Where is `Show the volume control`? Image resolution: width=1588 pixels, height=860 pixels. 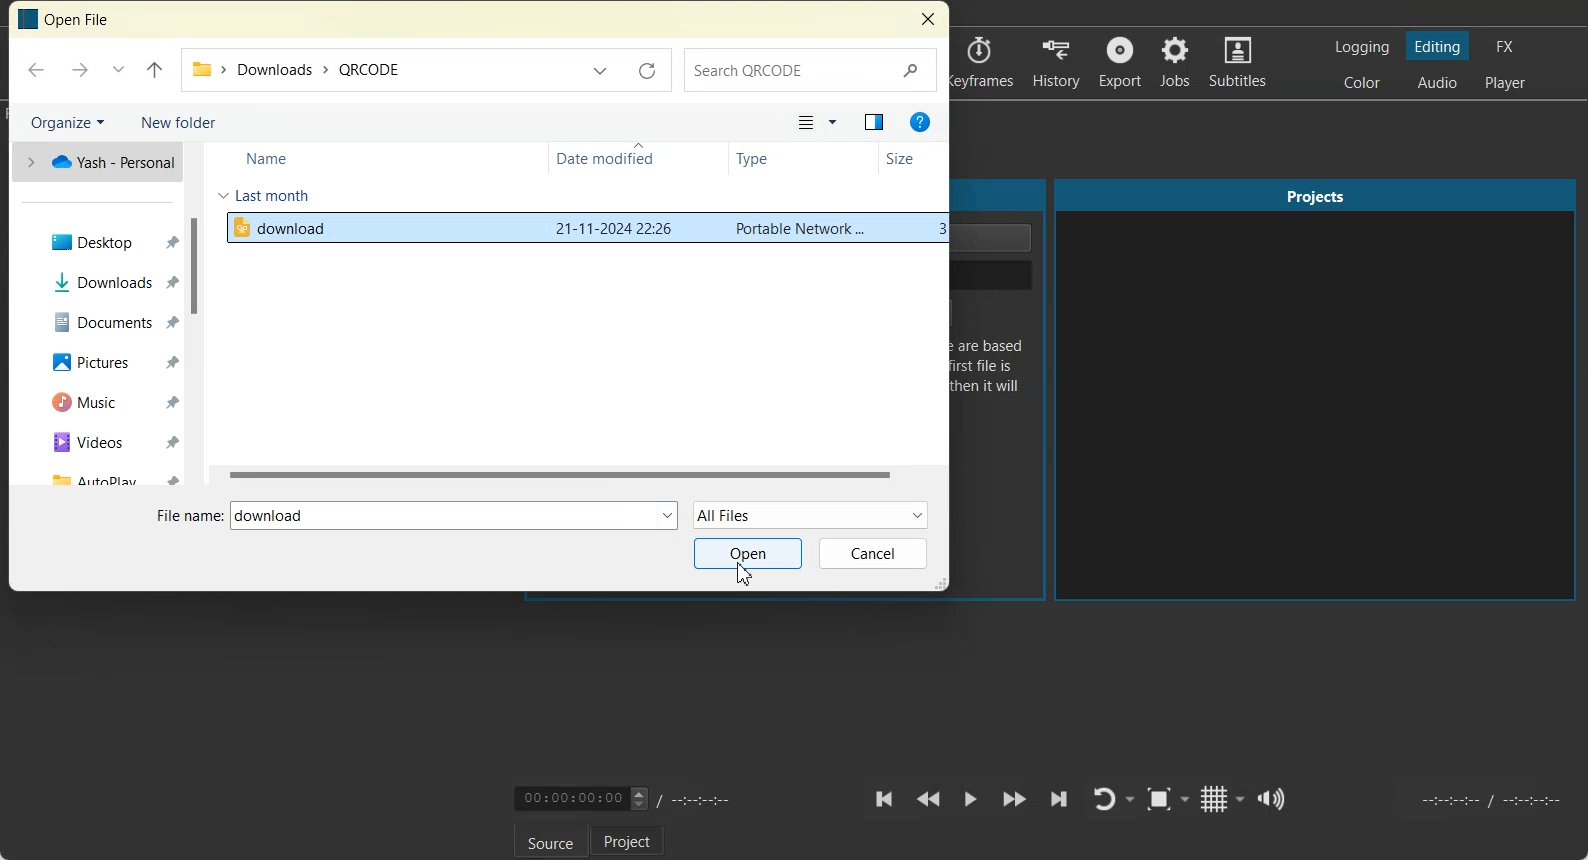 Show the volume control is located at coordinates (1274, 799).